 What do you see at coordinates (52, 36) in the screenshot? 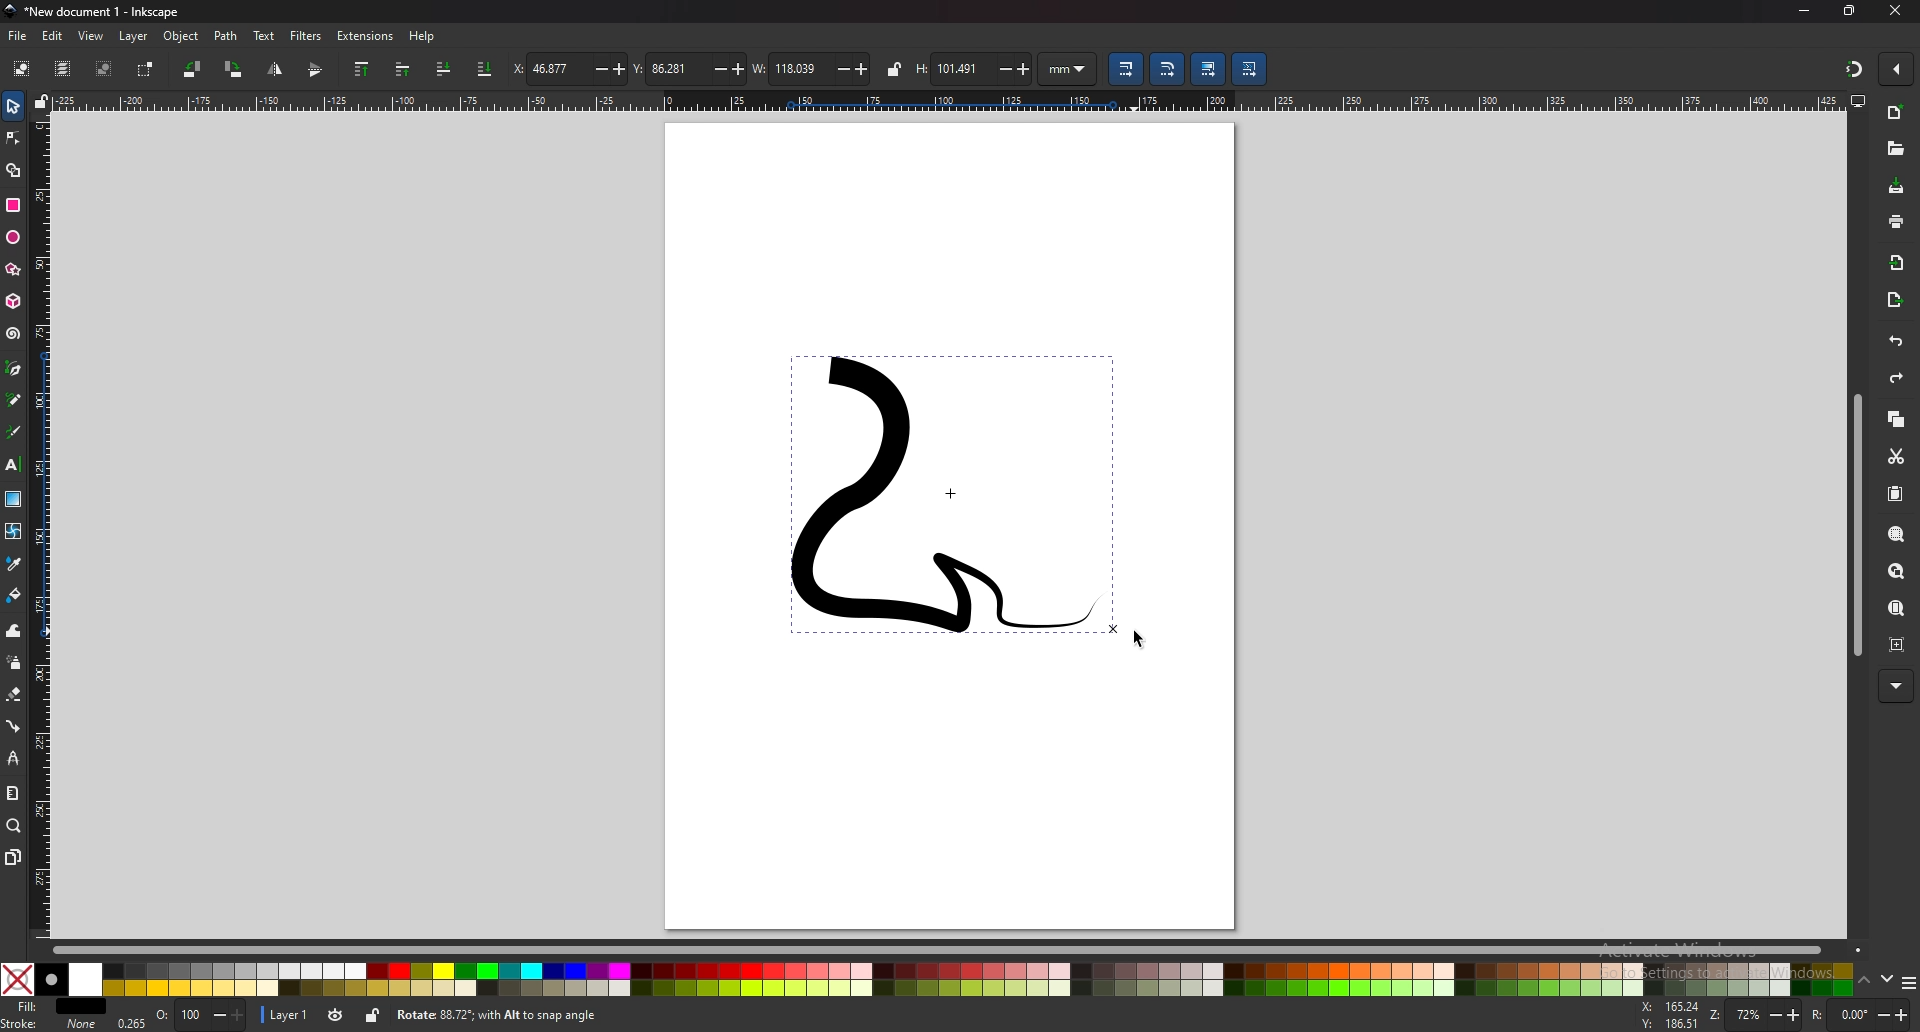
I see `edit` at bounding box center [52, 36].